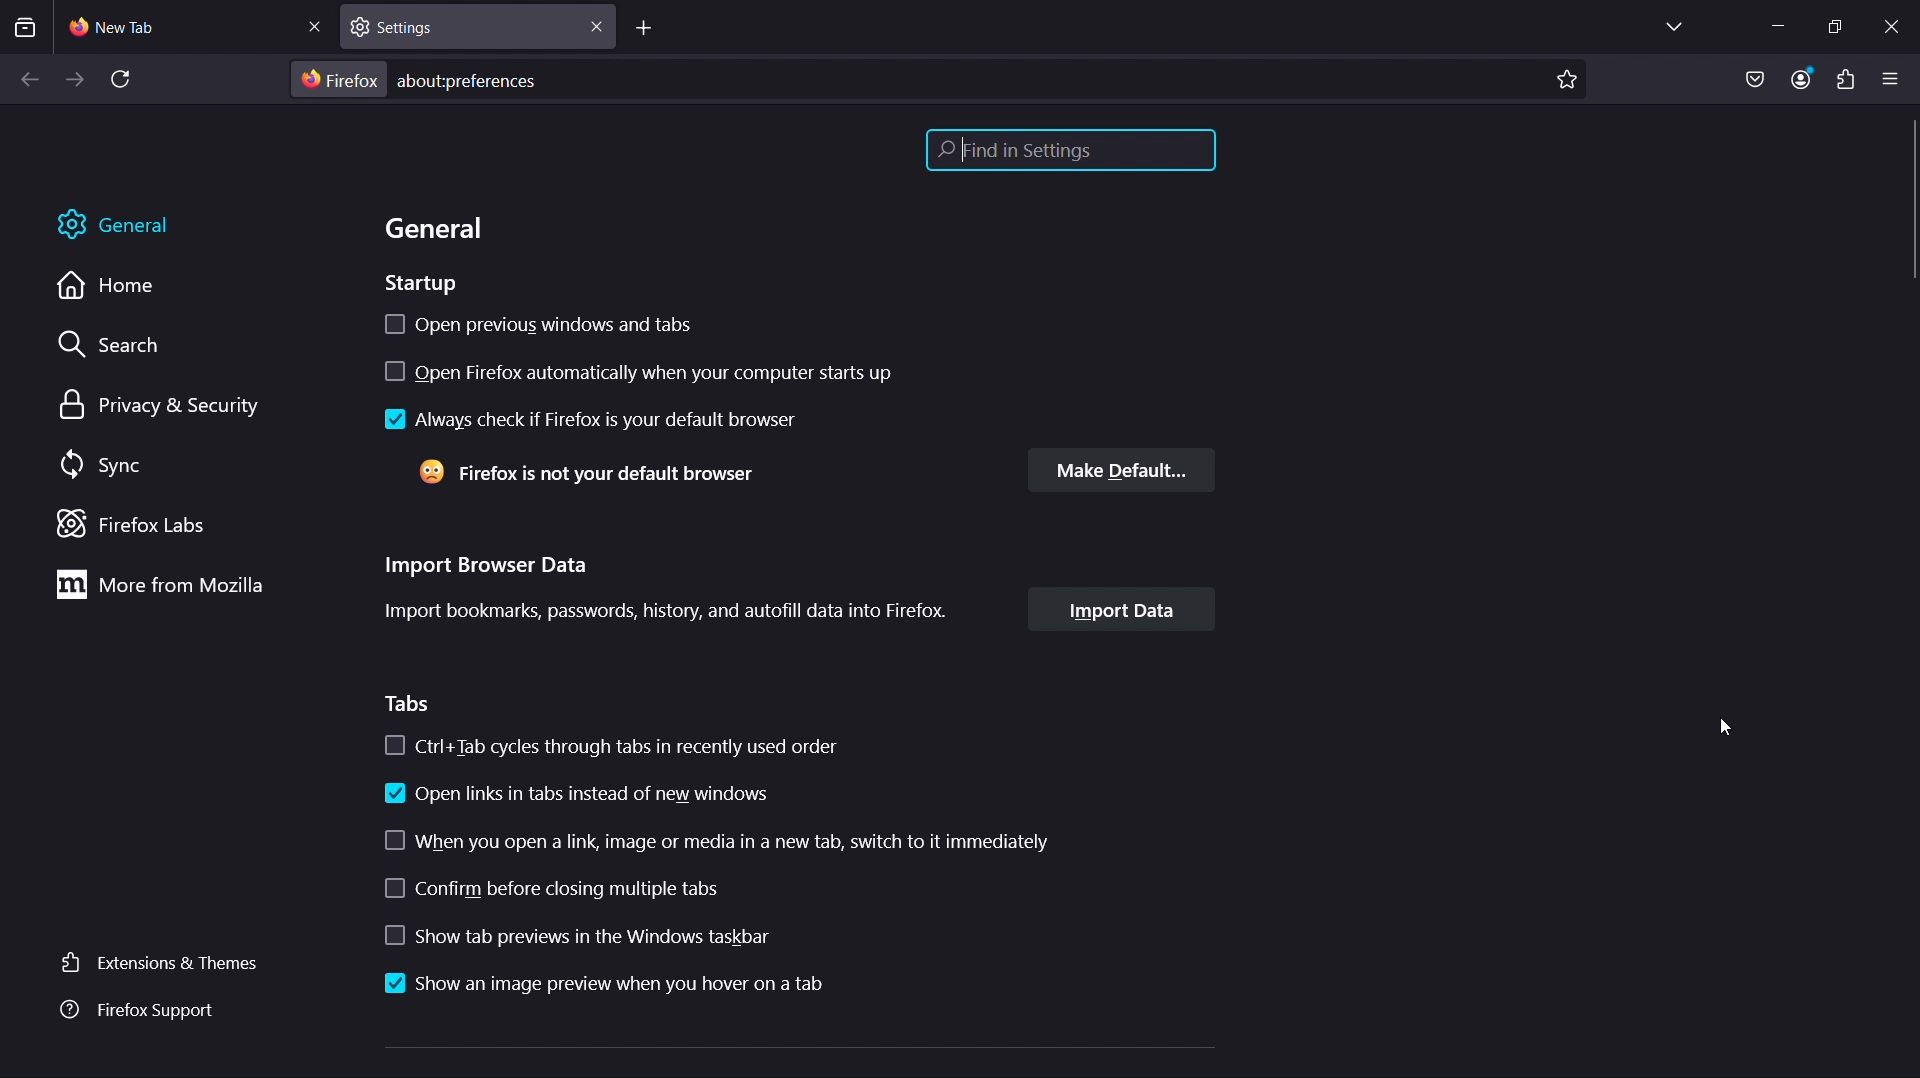 This screenshot has height=1078, width=1920. Describe the element at coordinates (702, 883) in the screenshot. I see `Confirm before closing multiple tabs` at that location.